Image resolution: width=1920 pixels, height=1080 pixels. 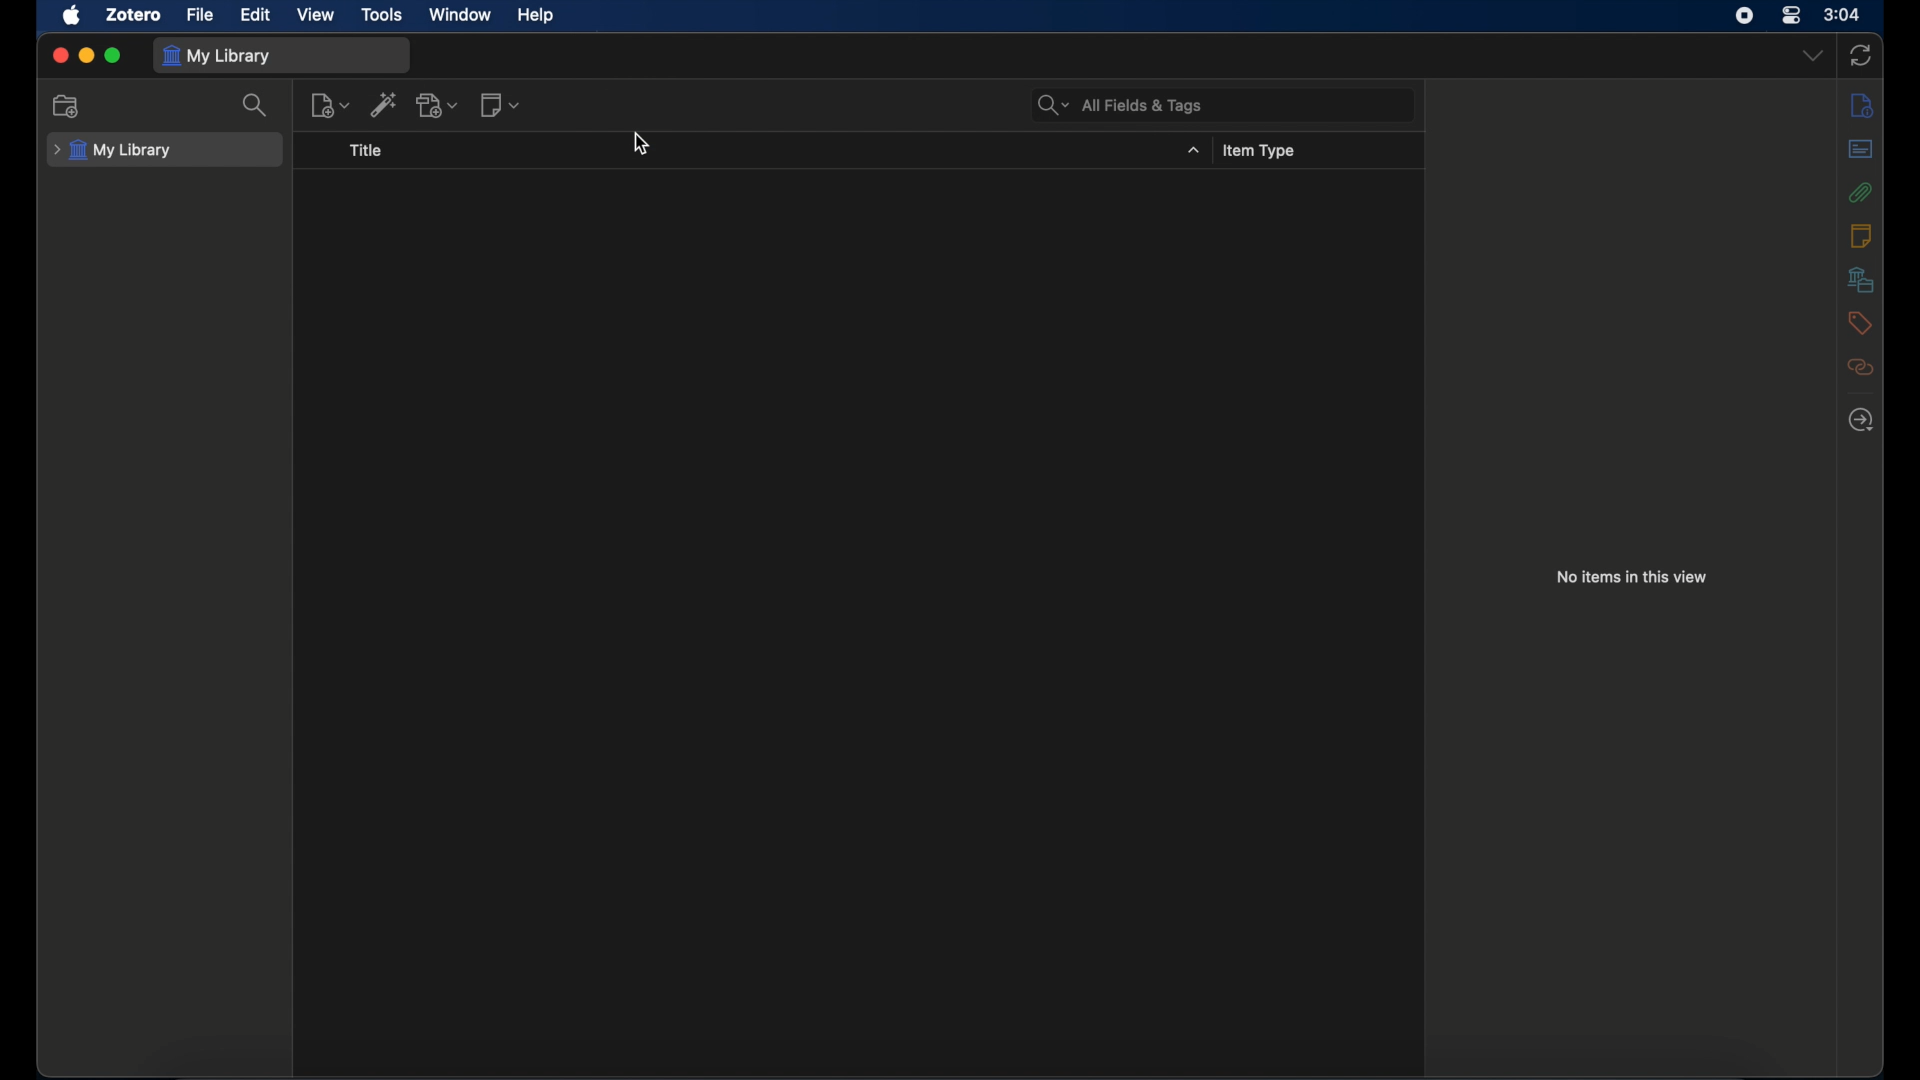 What do you see at coordinates (136, 15) in the screenshot?
I see `zotero` at bounding box center [136, 15].